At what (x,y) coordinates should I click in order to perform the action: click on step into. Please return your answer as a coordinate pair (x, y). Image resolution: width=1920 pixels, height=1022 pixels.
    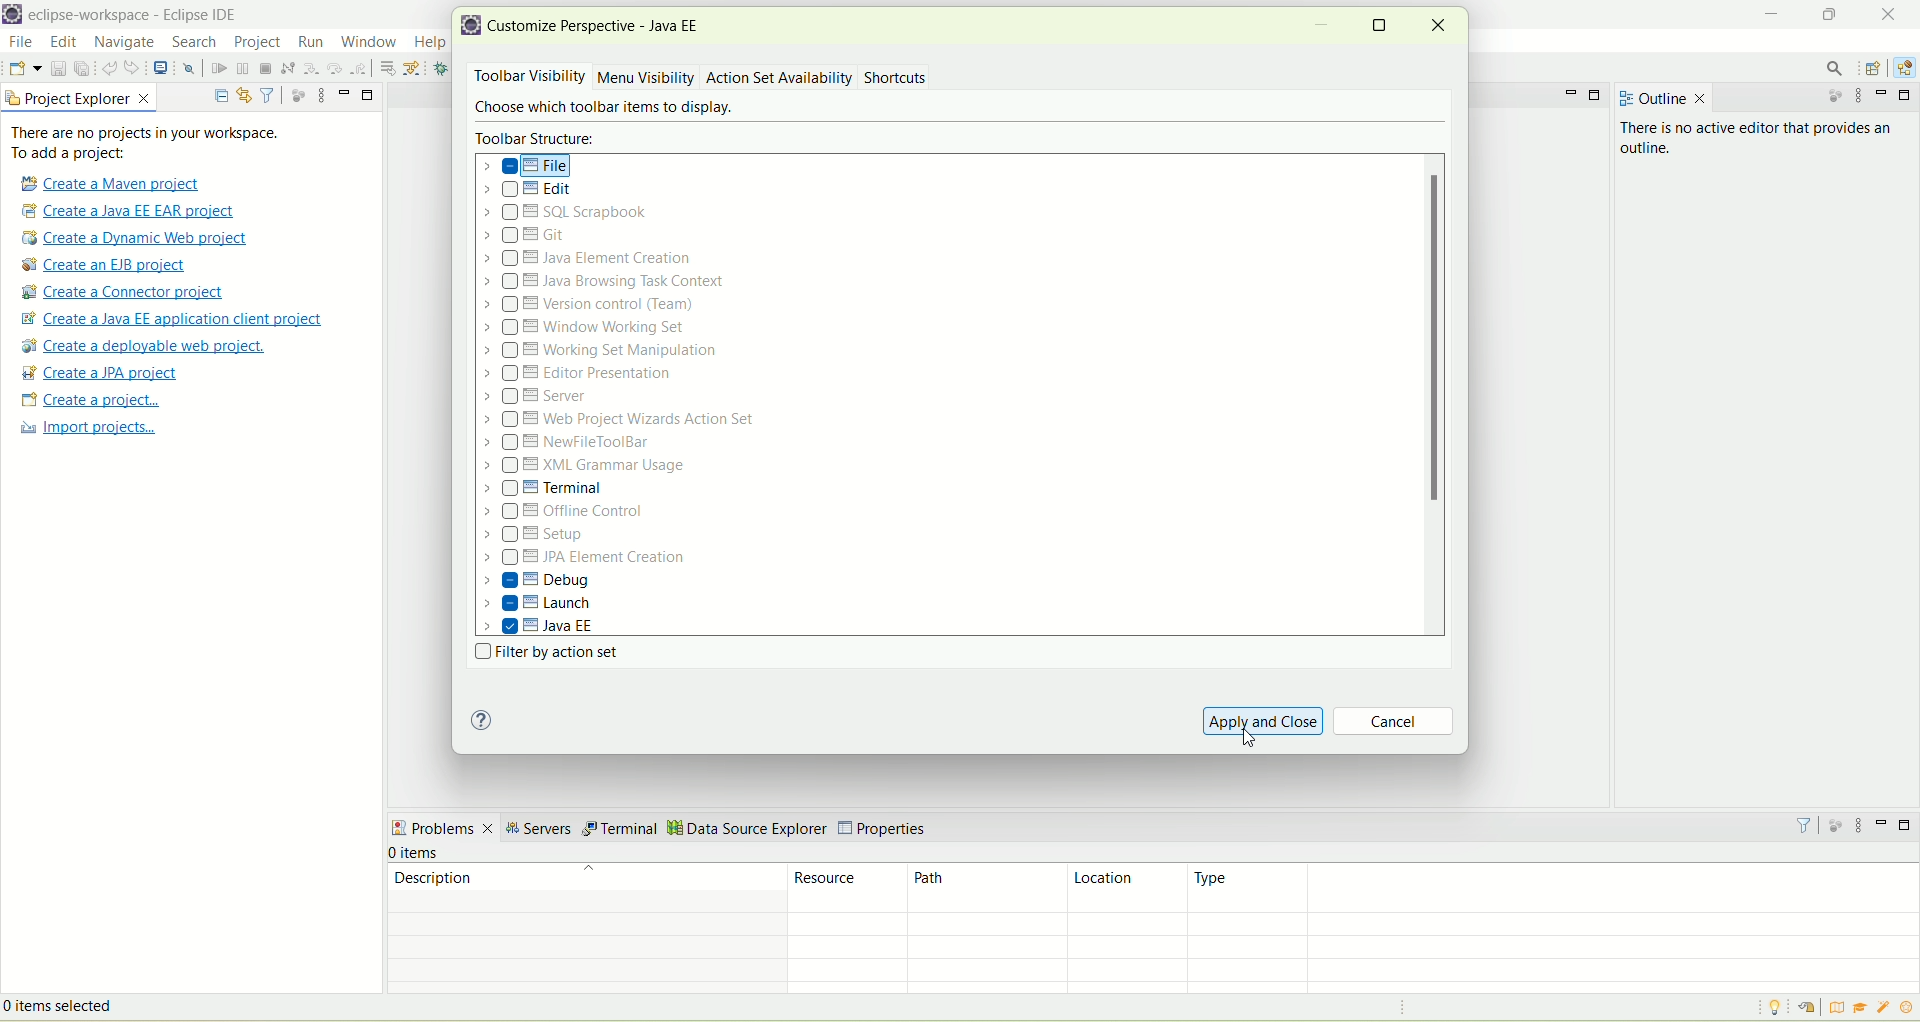
    Looking at the image, I should click on (313, 71).